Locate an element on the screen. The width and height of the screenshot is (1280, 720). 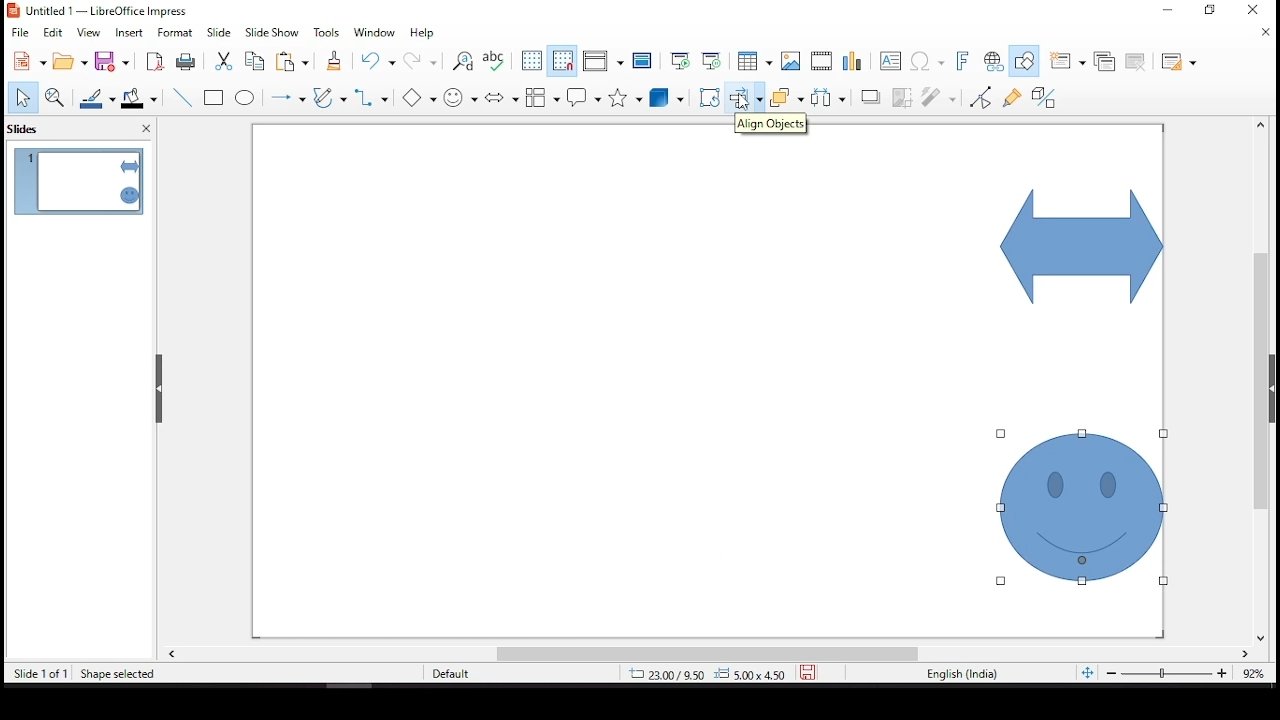
close is located at coordinates (1265, 35).